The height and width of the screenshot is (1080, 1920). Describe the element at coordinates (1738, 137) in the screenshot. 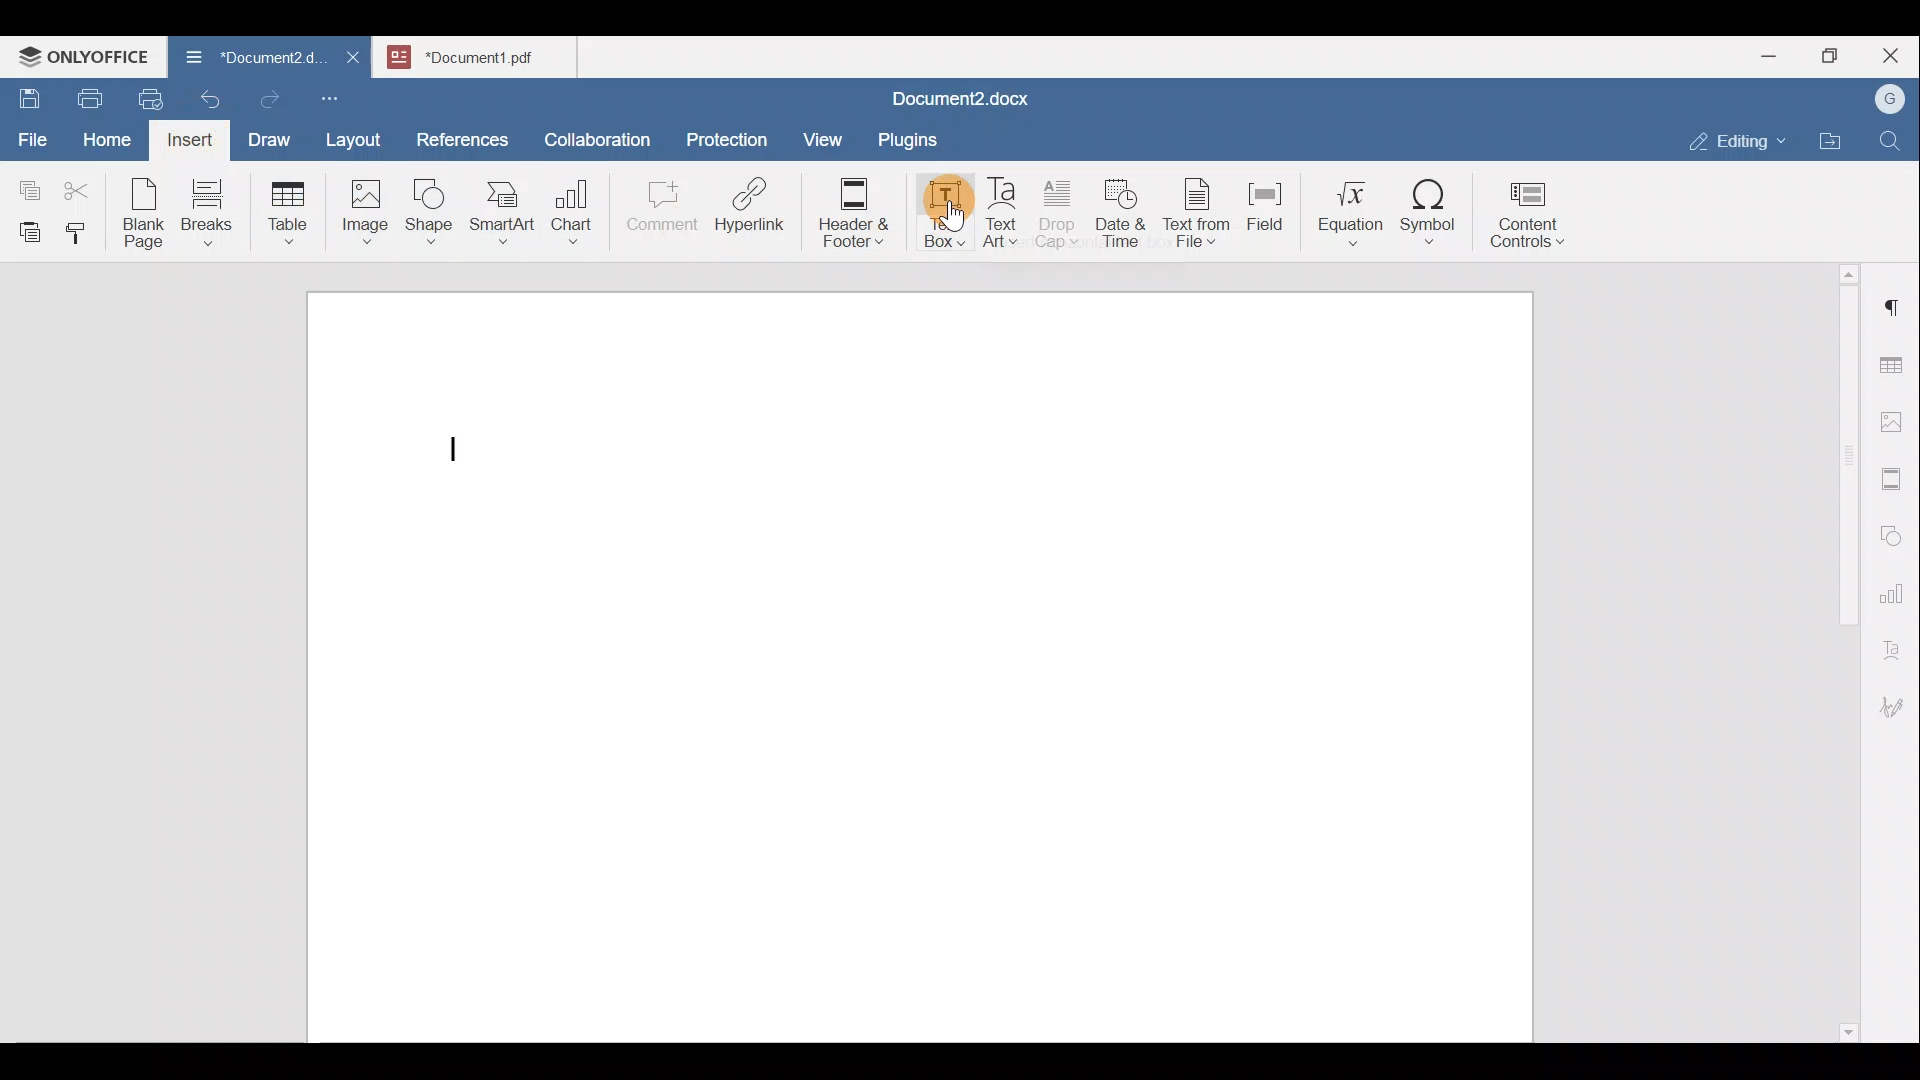

I see `Editing mode` at that location.